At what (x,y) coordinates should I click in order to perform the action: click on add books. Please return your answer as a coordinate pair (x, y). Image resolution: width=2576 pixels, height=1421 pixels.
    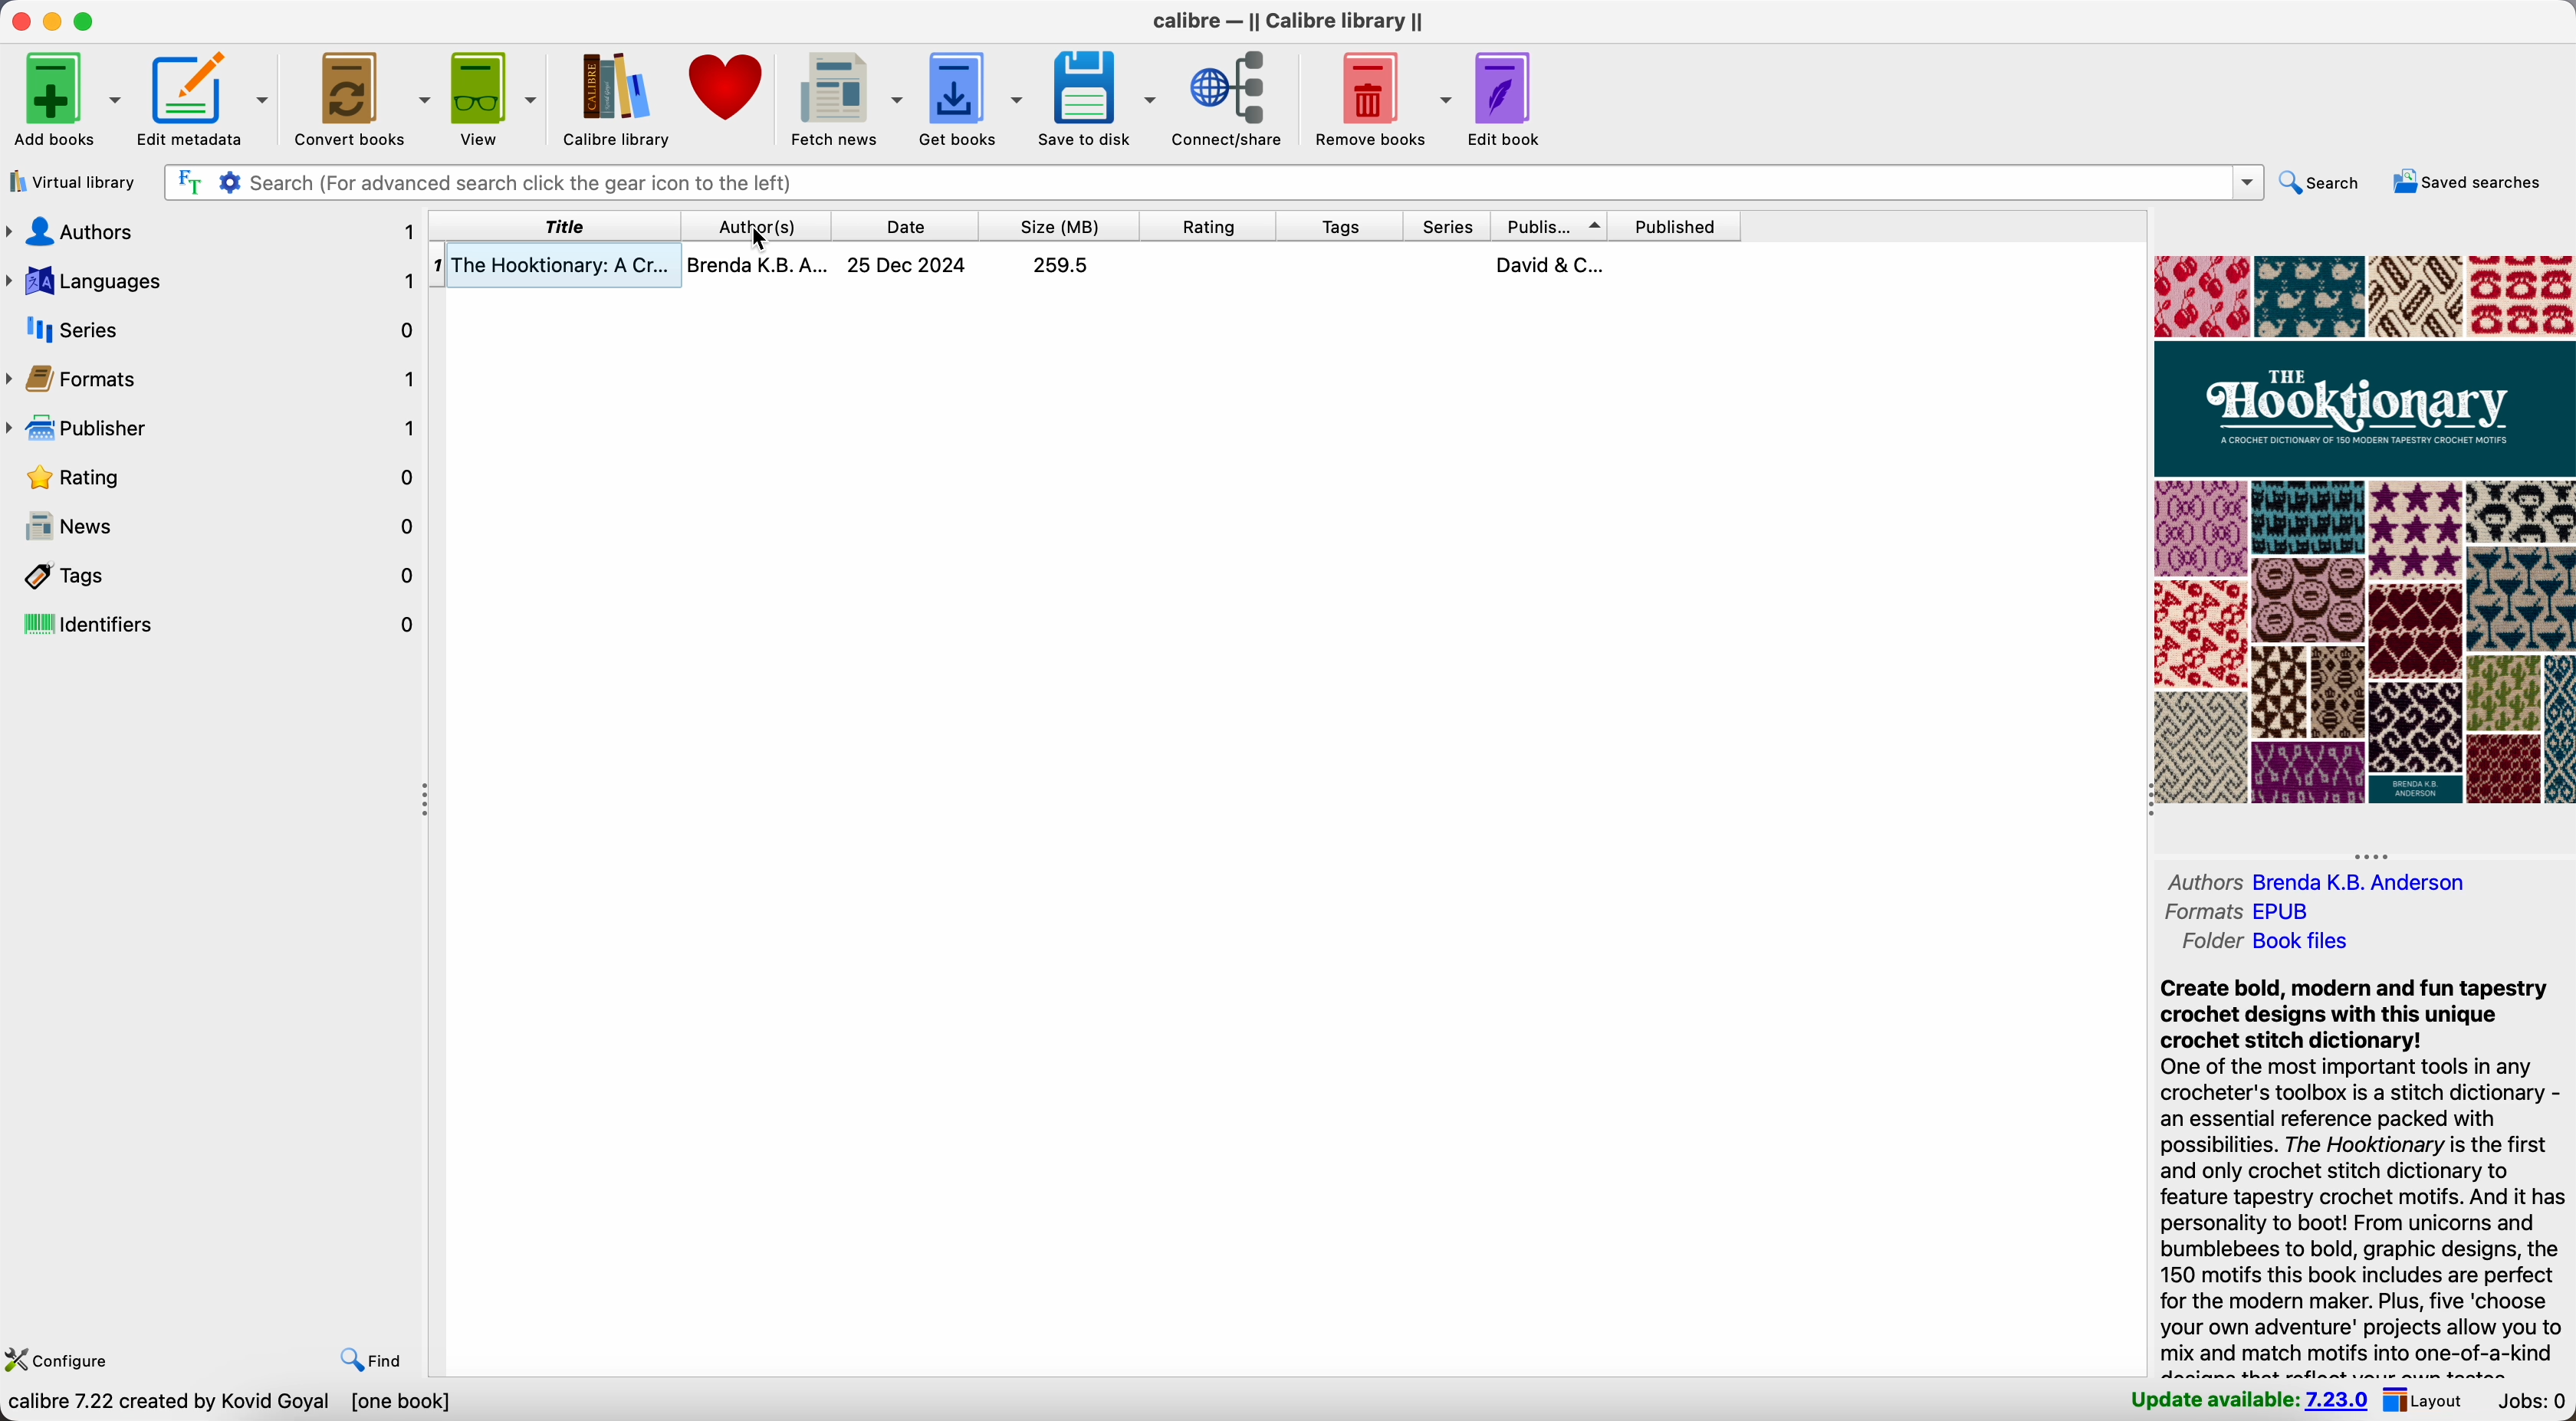
    Looking at the image, I should click on (63, 100).